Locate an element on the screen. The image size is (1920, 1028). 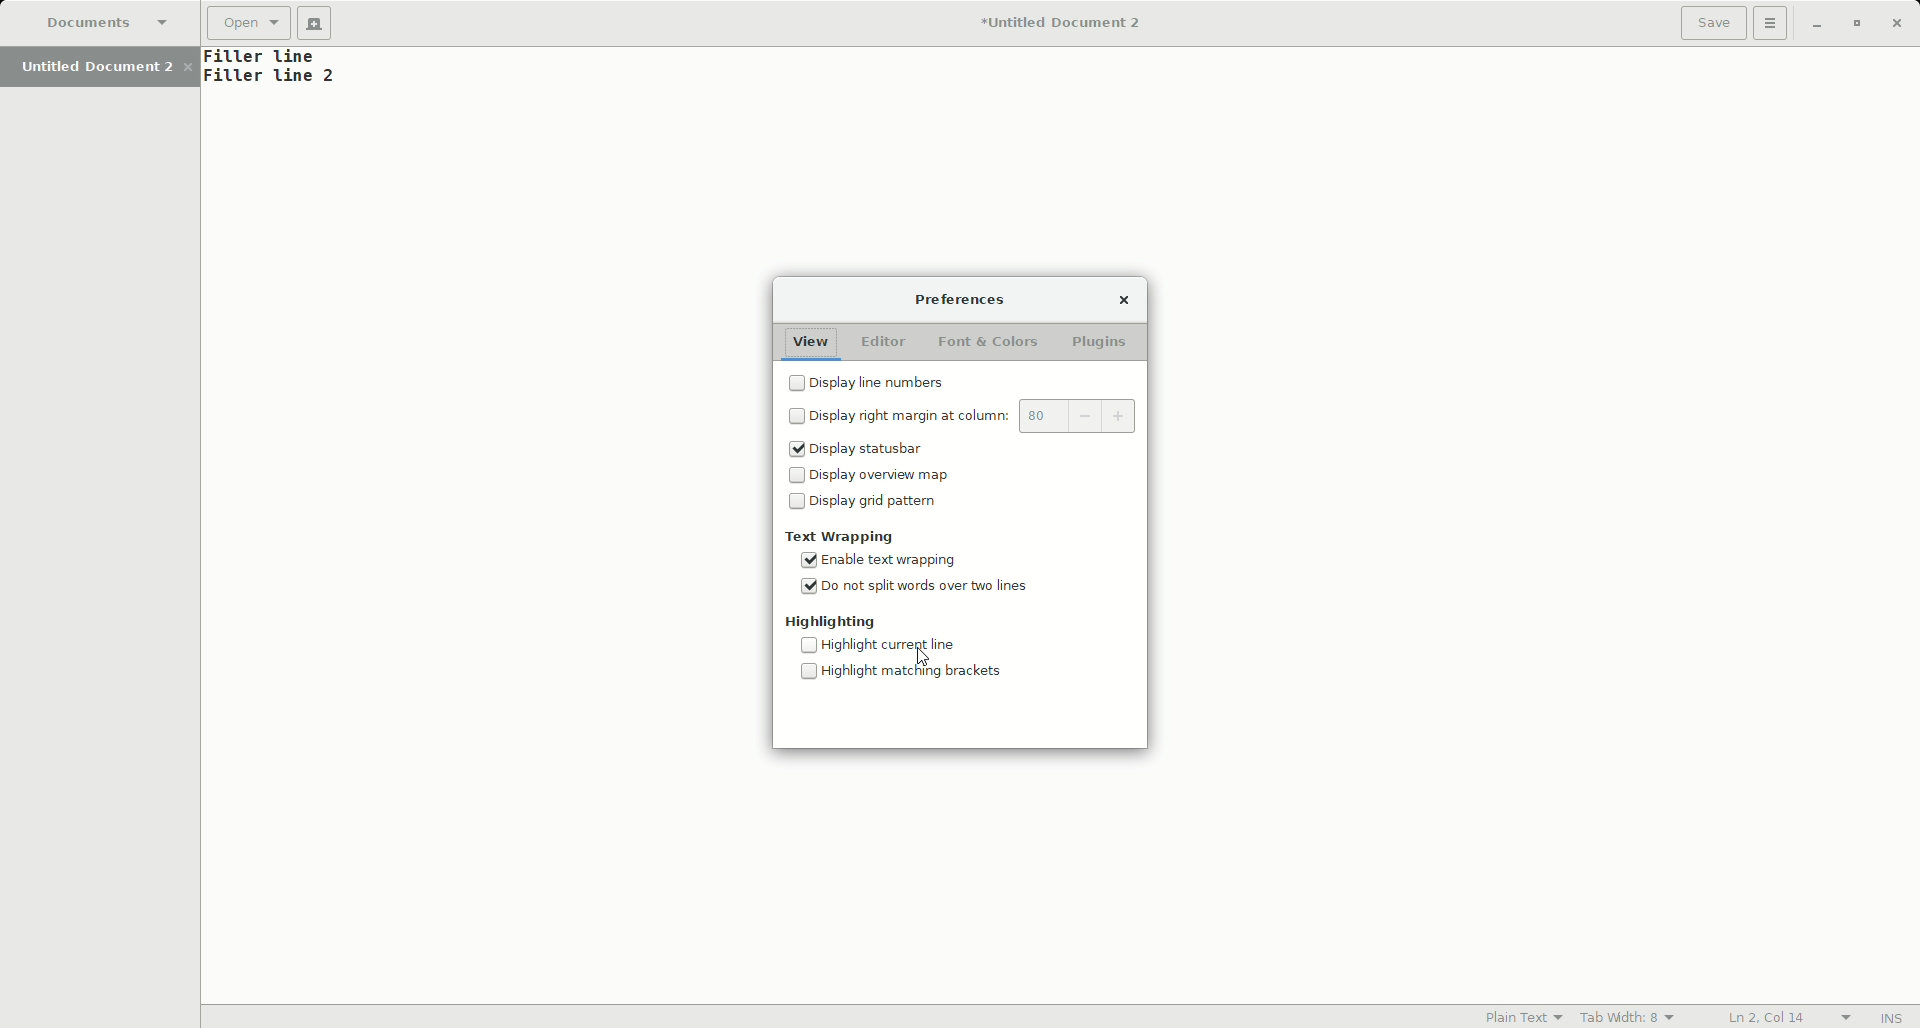
Save is located at coordinates (1713, 23).